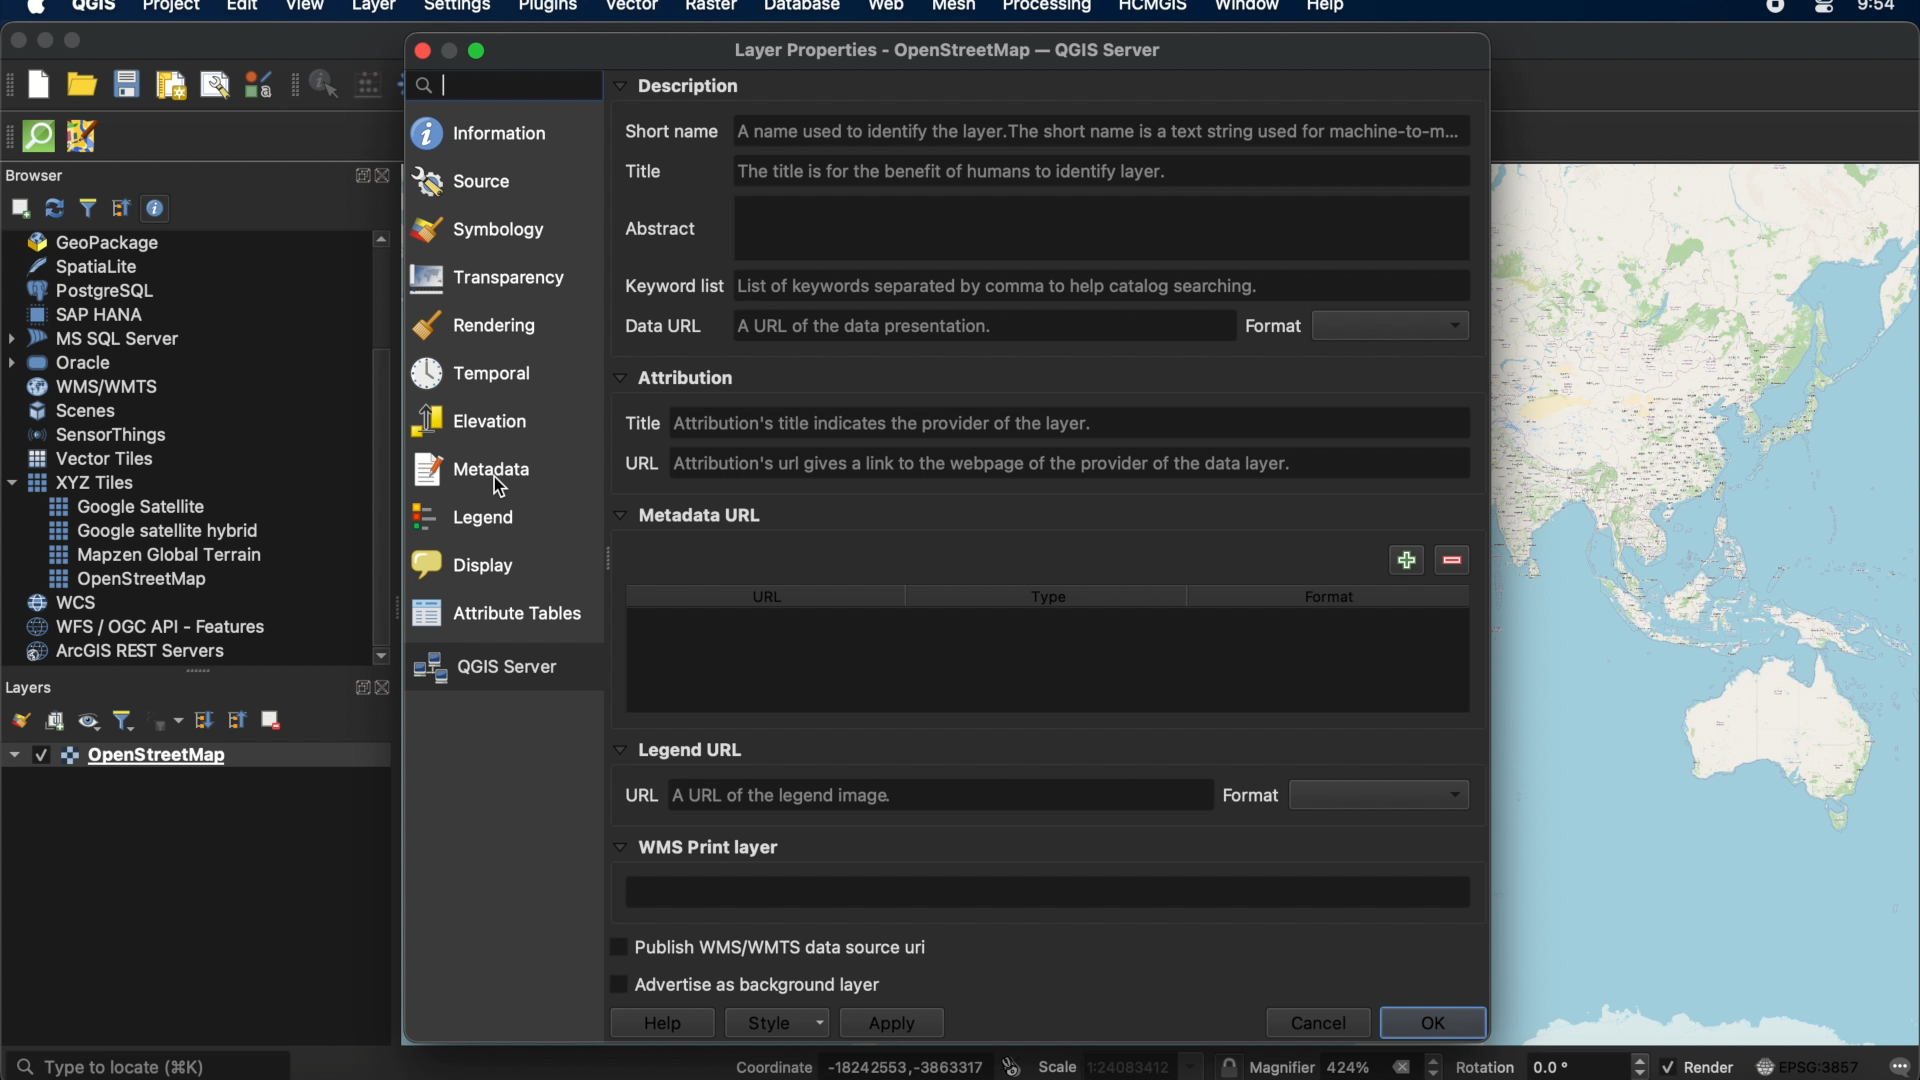 The image size is (1920, 1080). Describe the element at coordinates (1331, 597) in the screenshot. I see `format` at that location.